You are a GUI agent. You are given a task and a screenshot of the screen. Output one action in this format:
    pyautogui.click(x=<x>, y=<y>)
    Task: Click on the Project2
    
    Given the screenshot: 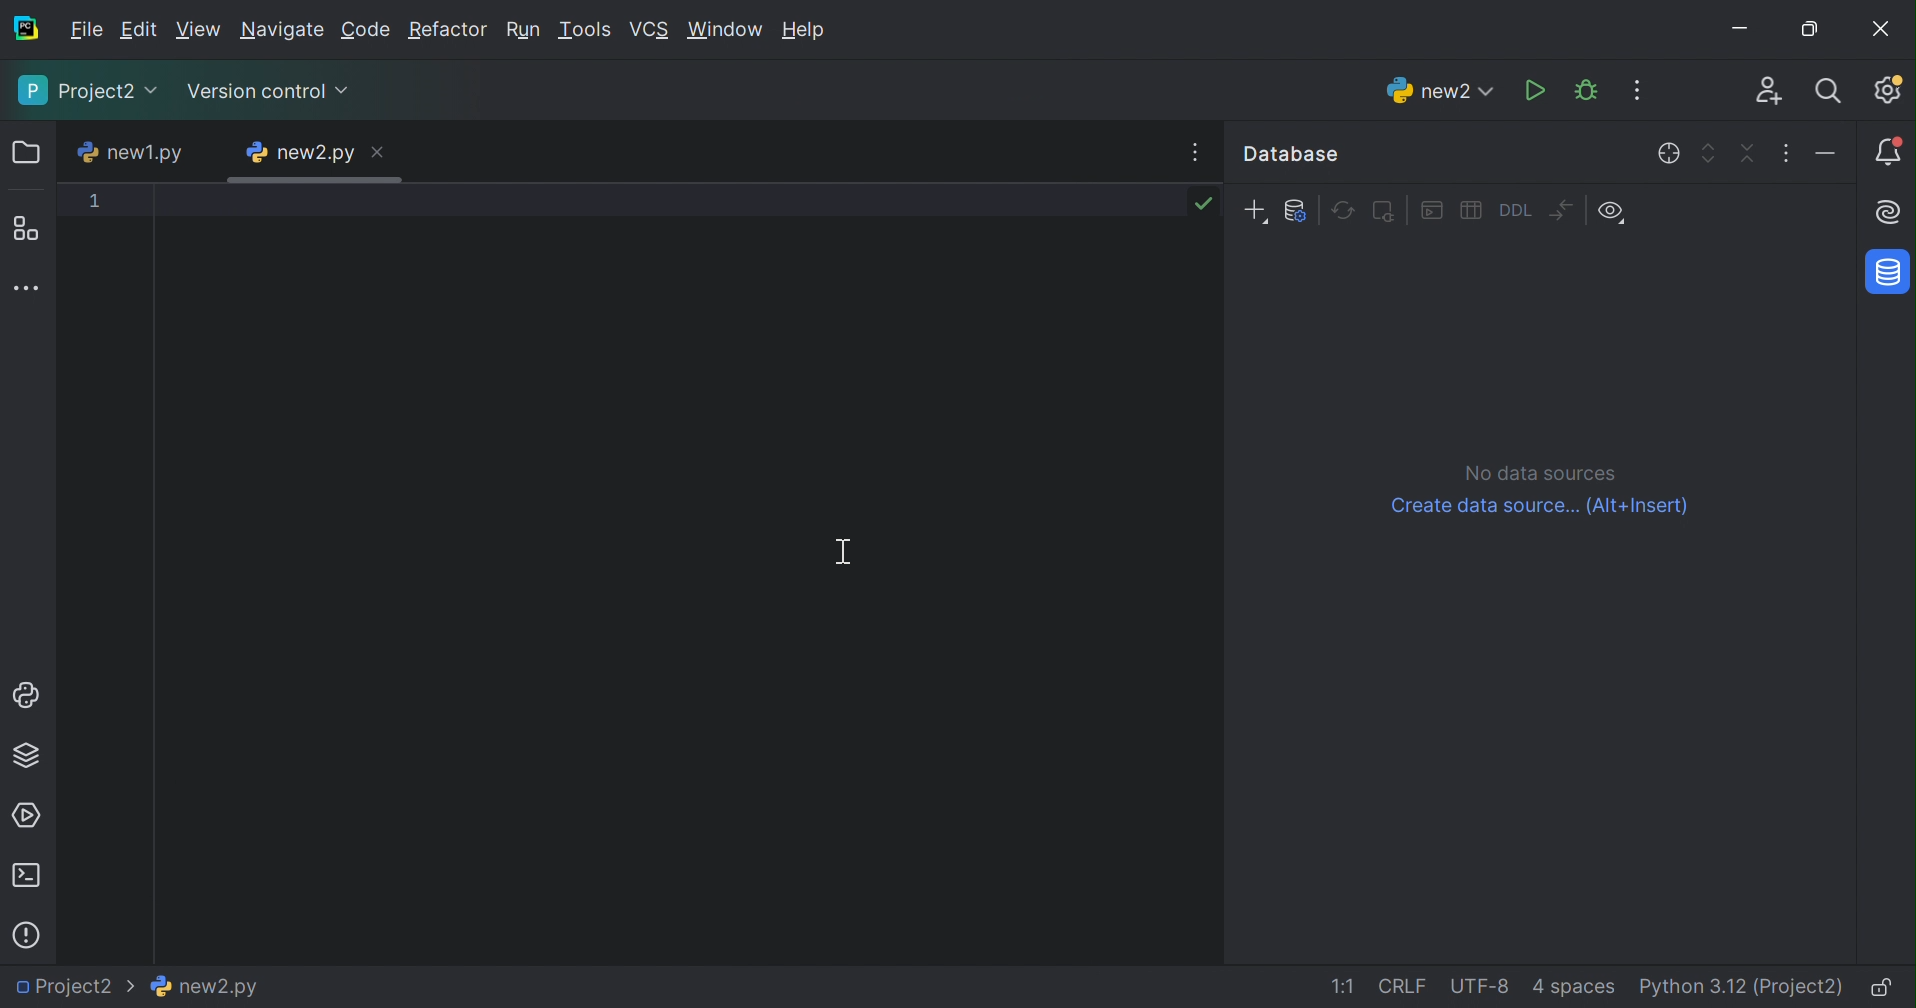 What is the action you would take?
    pyautogui.click(x=73, y=987)
    